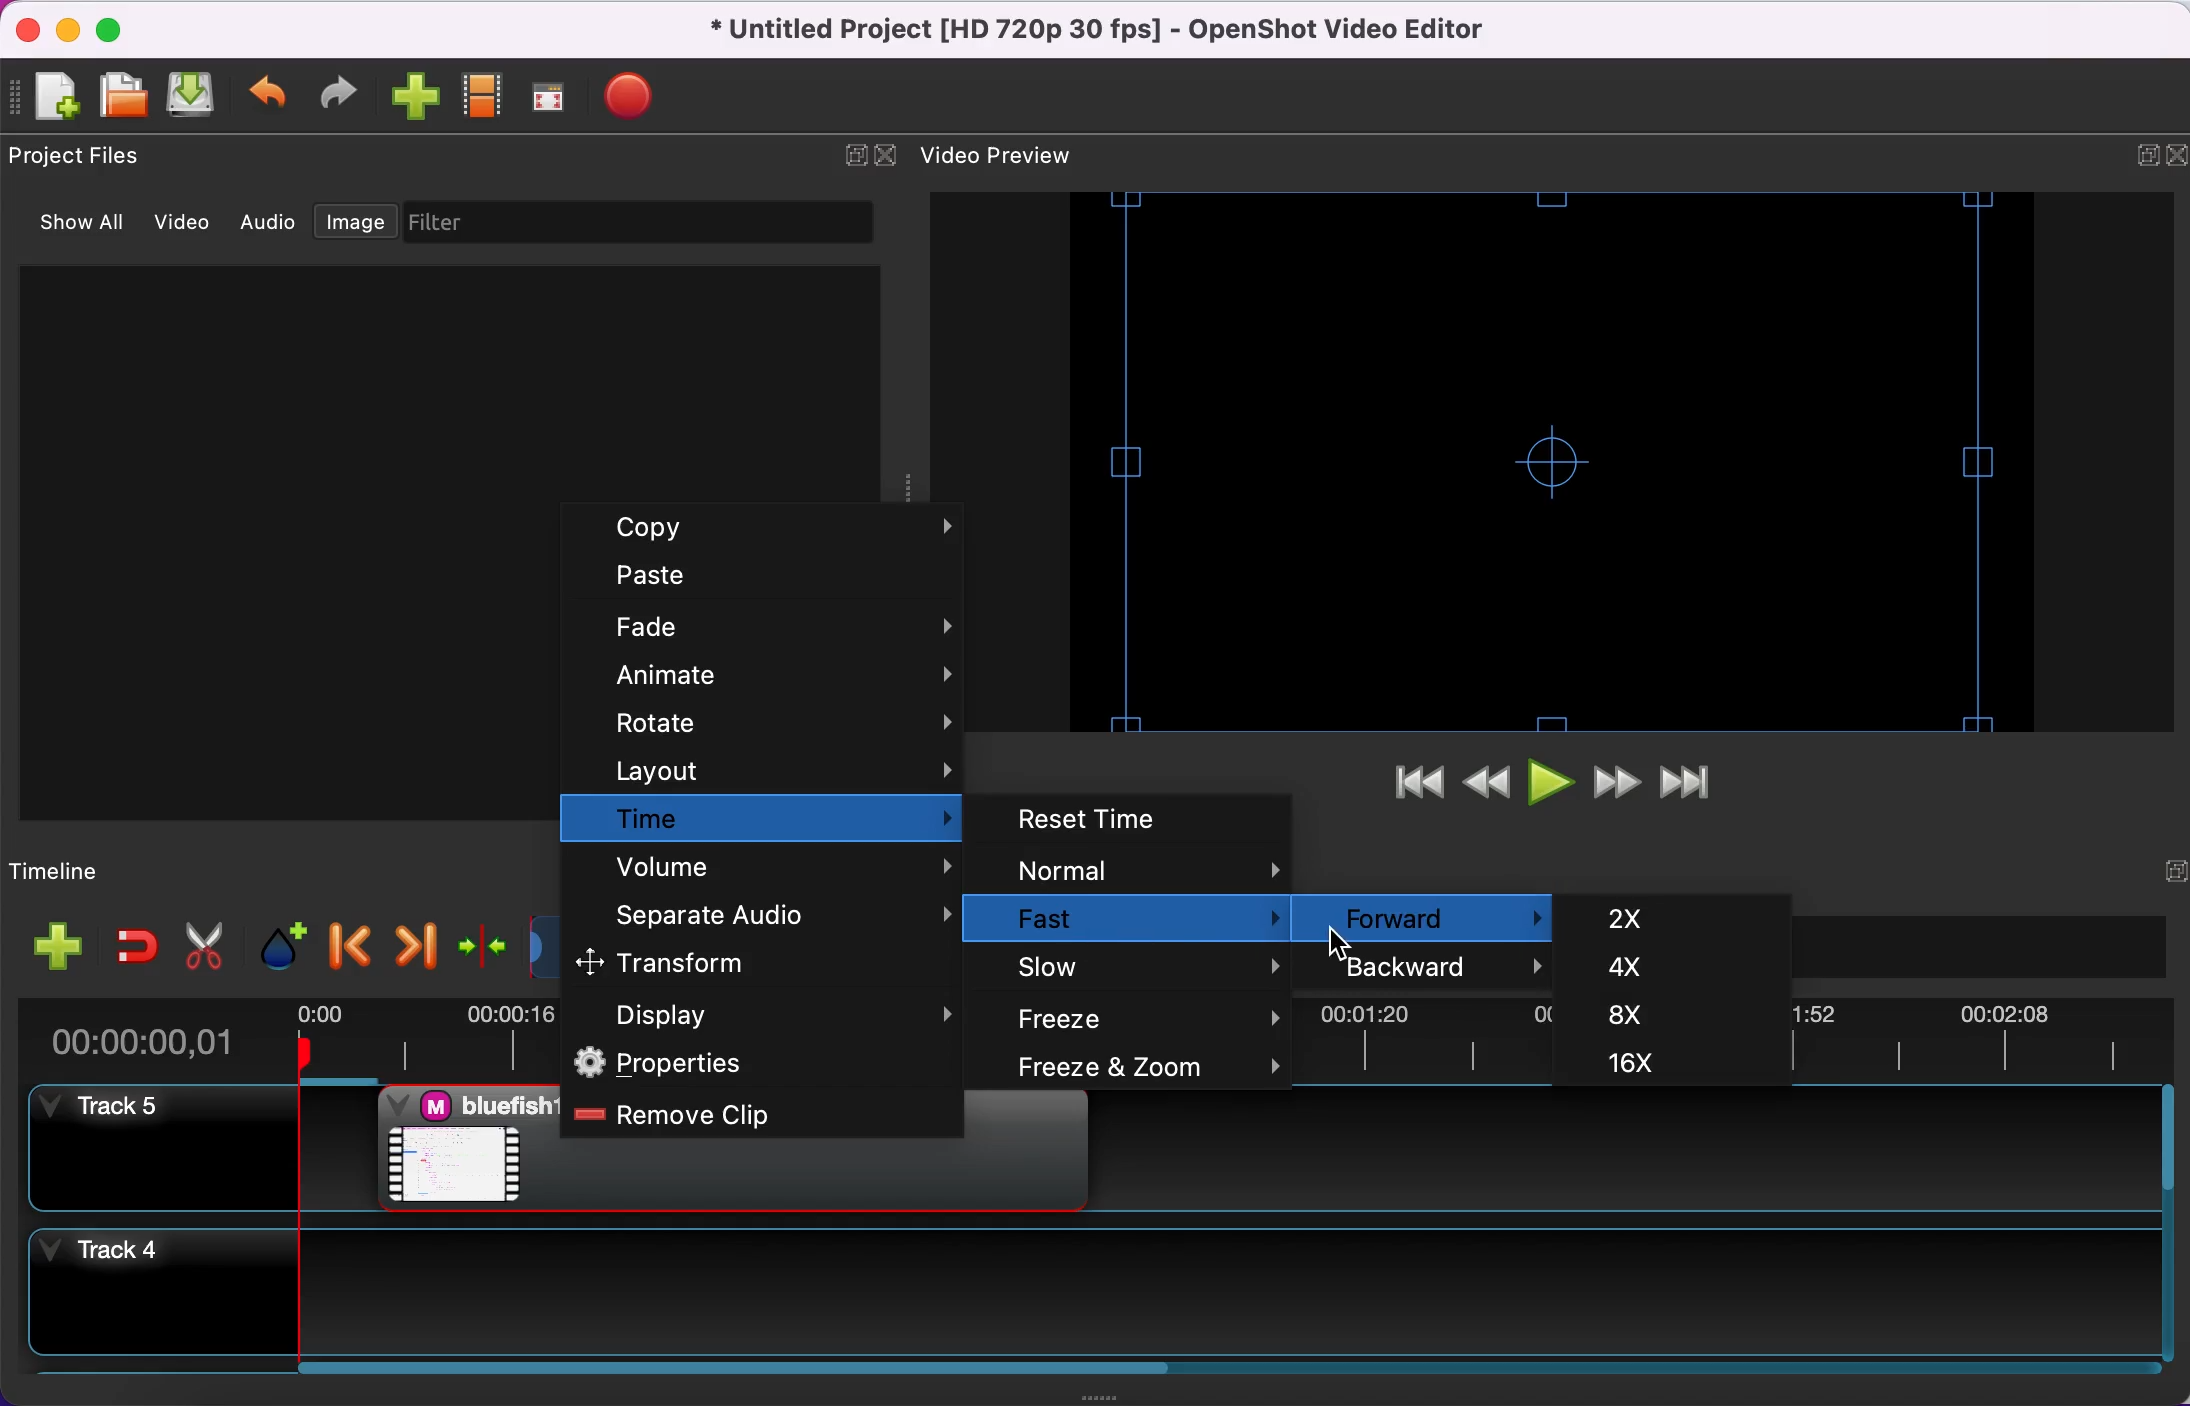  What do you see at coordinates (758, 818) in the screenshot?
I see `time` at bounding box center [758, 818].